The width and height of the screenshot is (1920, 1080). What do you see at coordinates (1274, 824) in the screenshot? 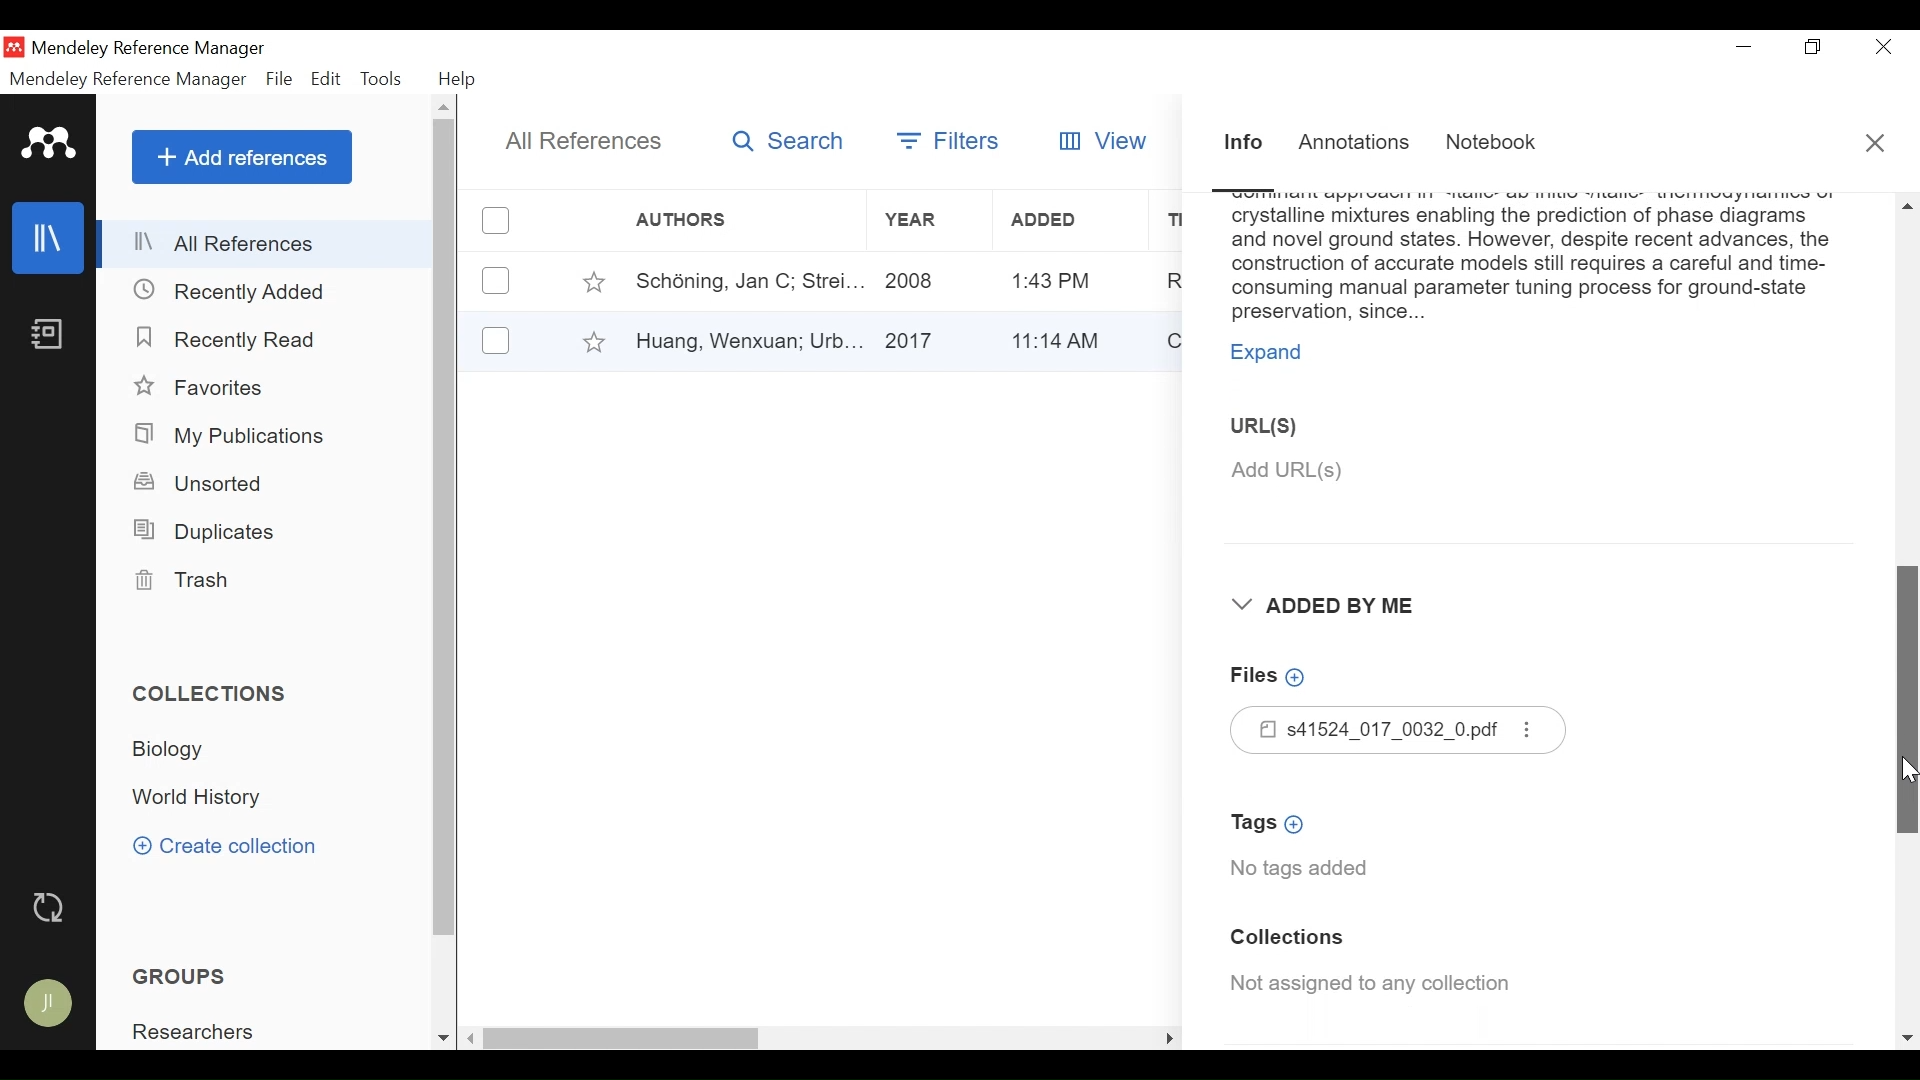
I see `Add Tags` at bounding box center [1274, 824].